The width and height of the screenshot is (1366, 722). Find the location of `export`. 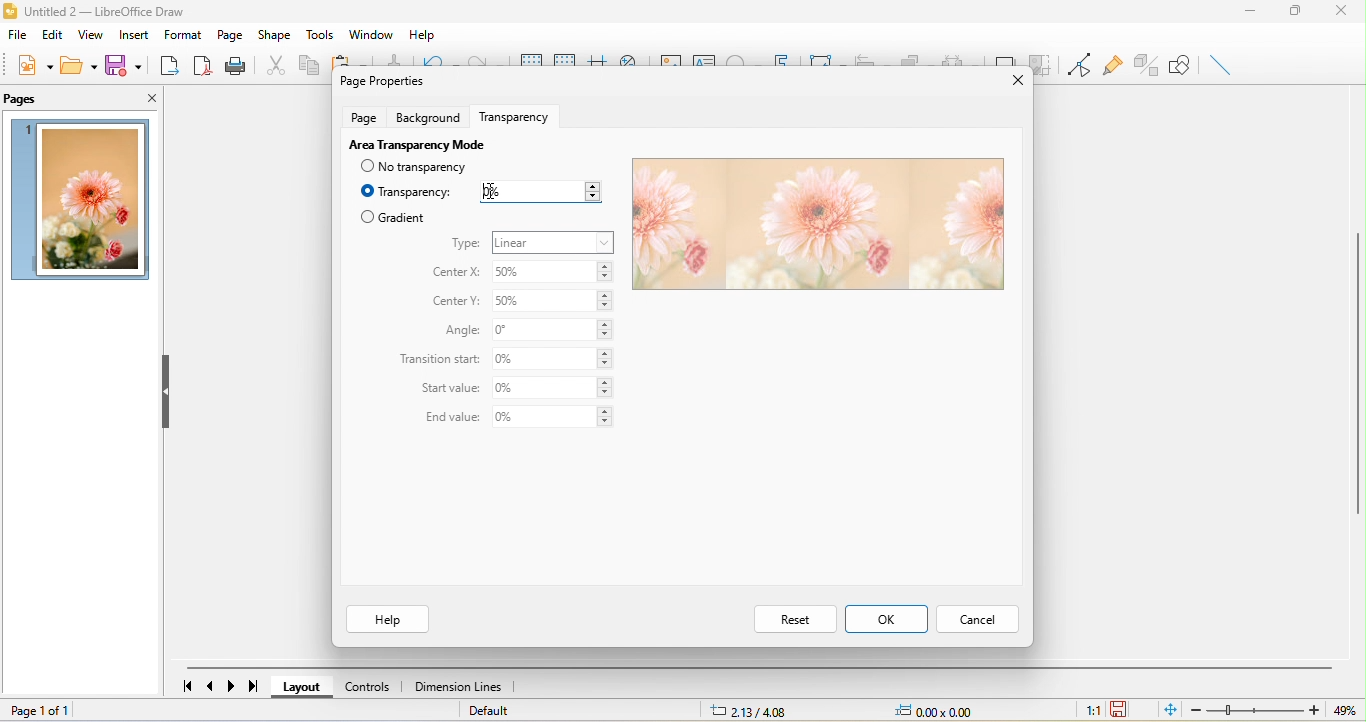

export is located at coordinates (165, 63).